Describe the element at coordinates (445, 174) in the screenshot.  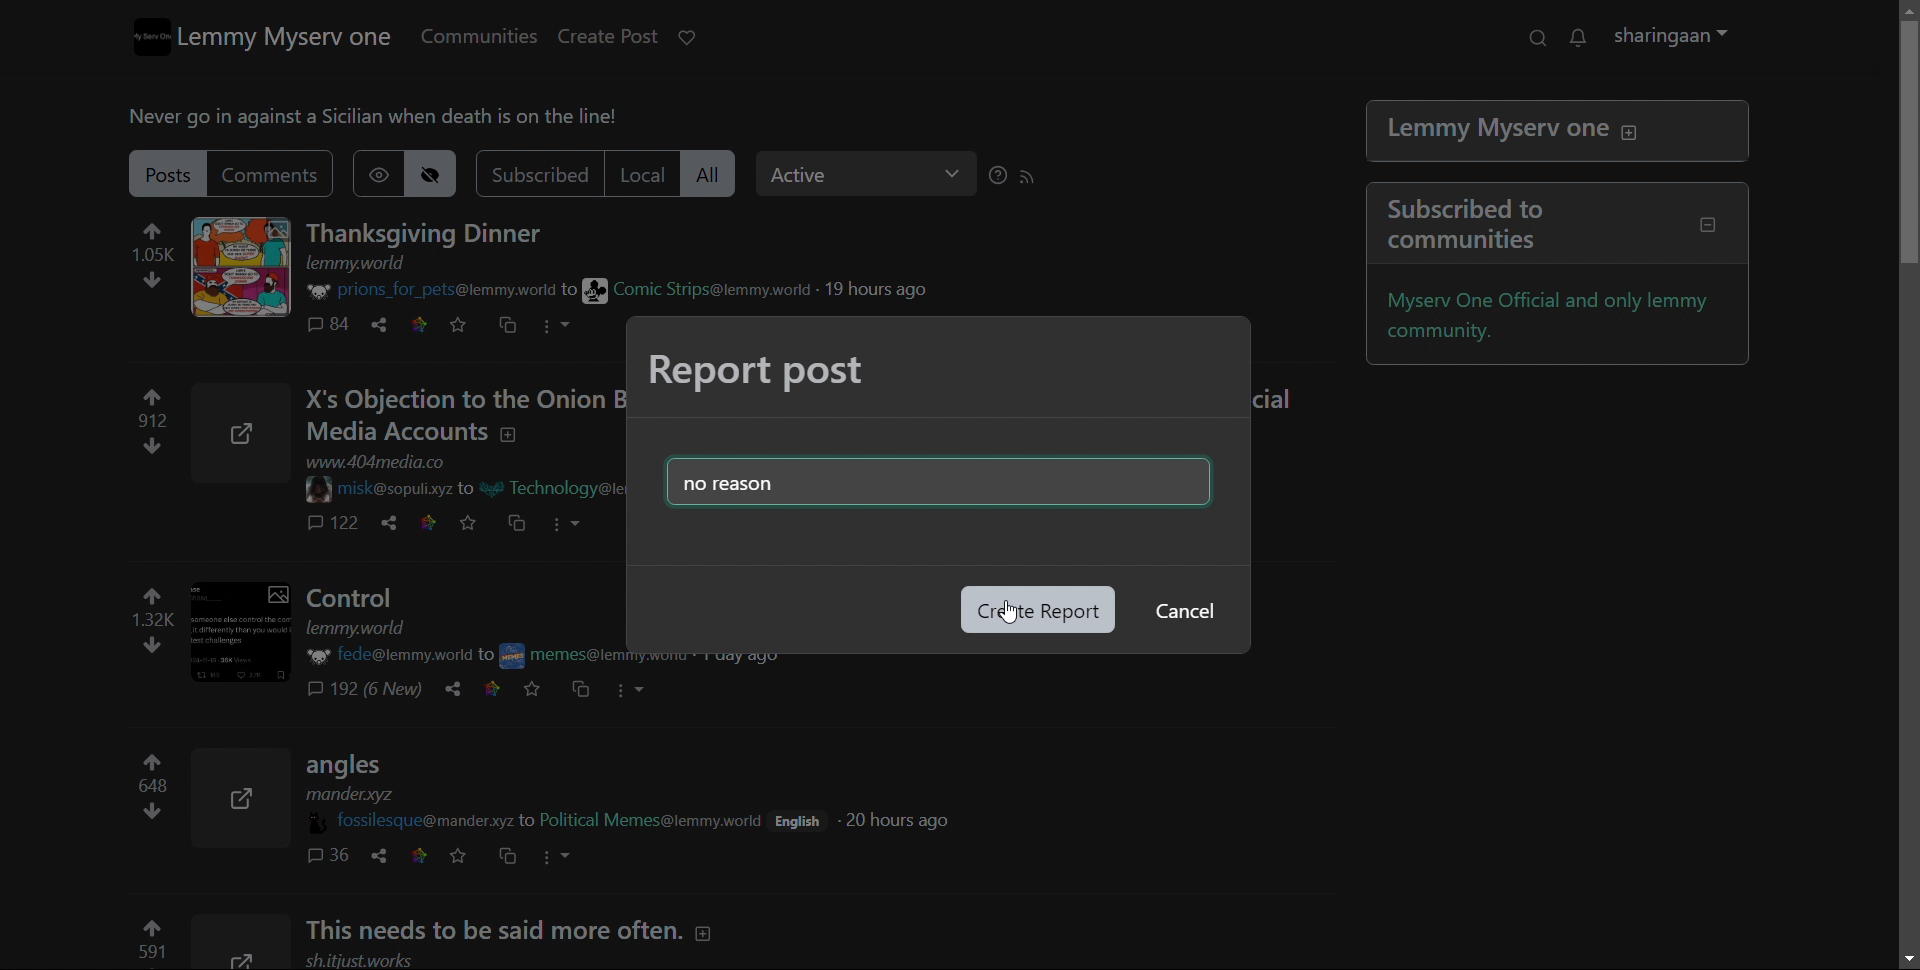
I see `hide posts` at that location.